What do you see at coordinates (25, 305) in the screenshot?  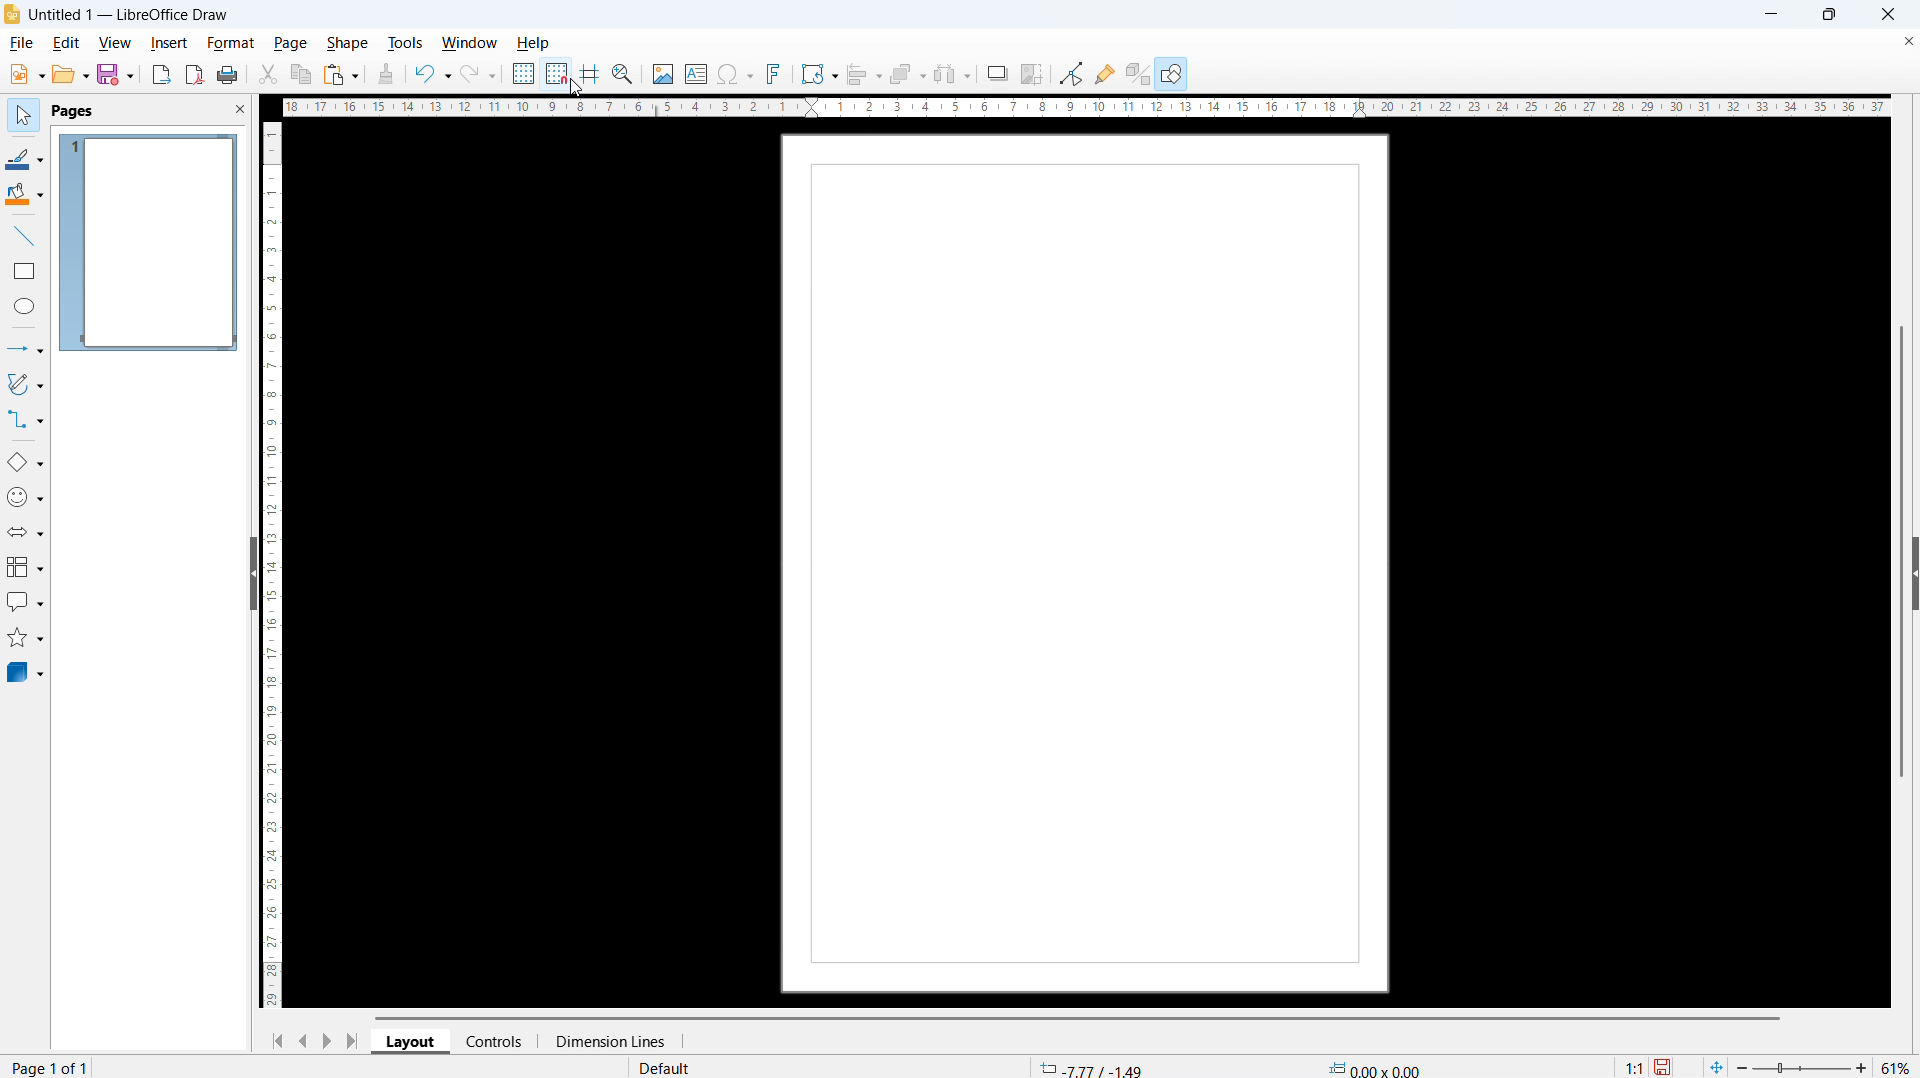 I see `ellipse` at bounding box center [25, 305].